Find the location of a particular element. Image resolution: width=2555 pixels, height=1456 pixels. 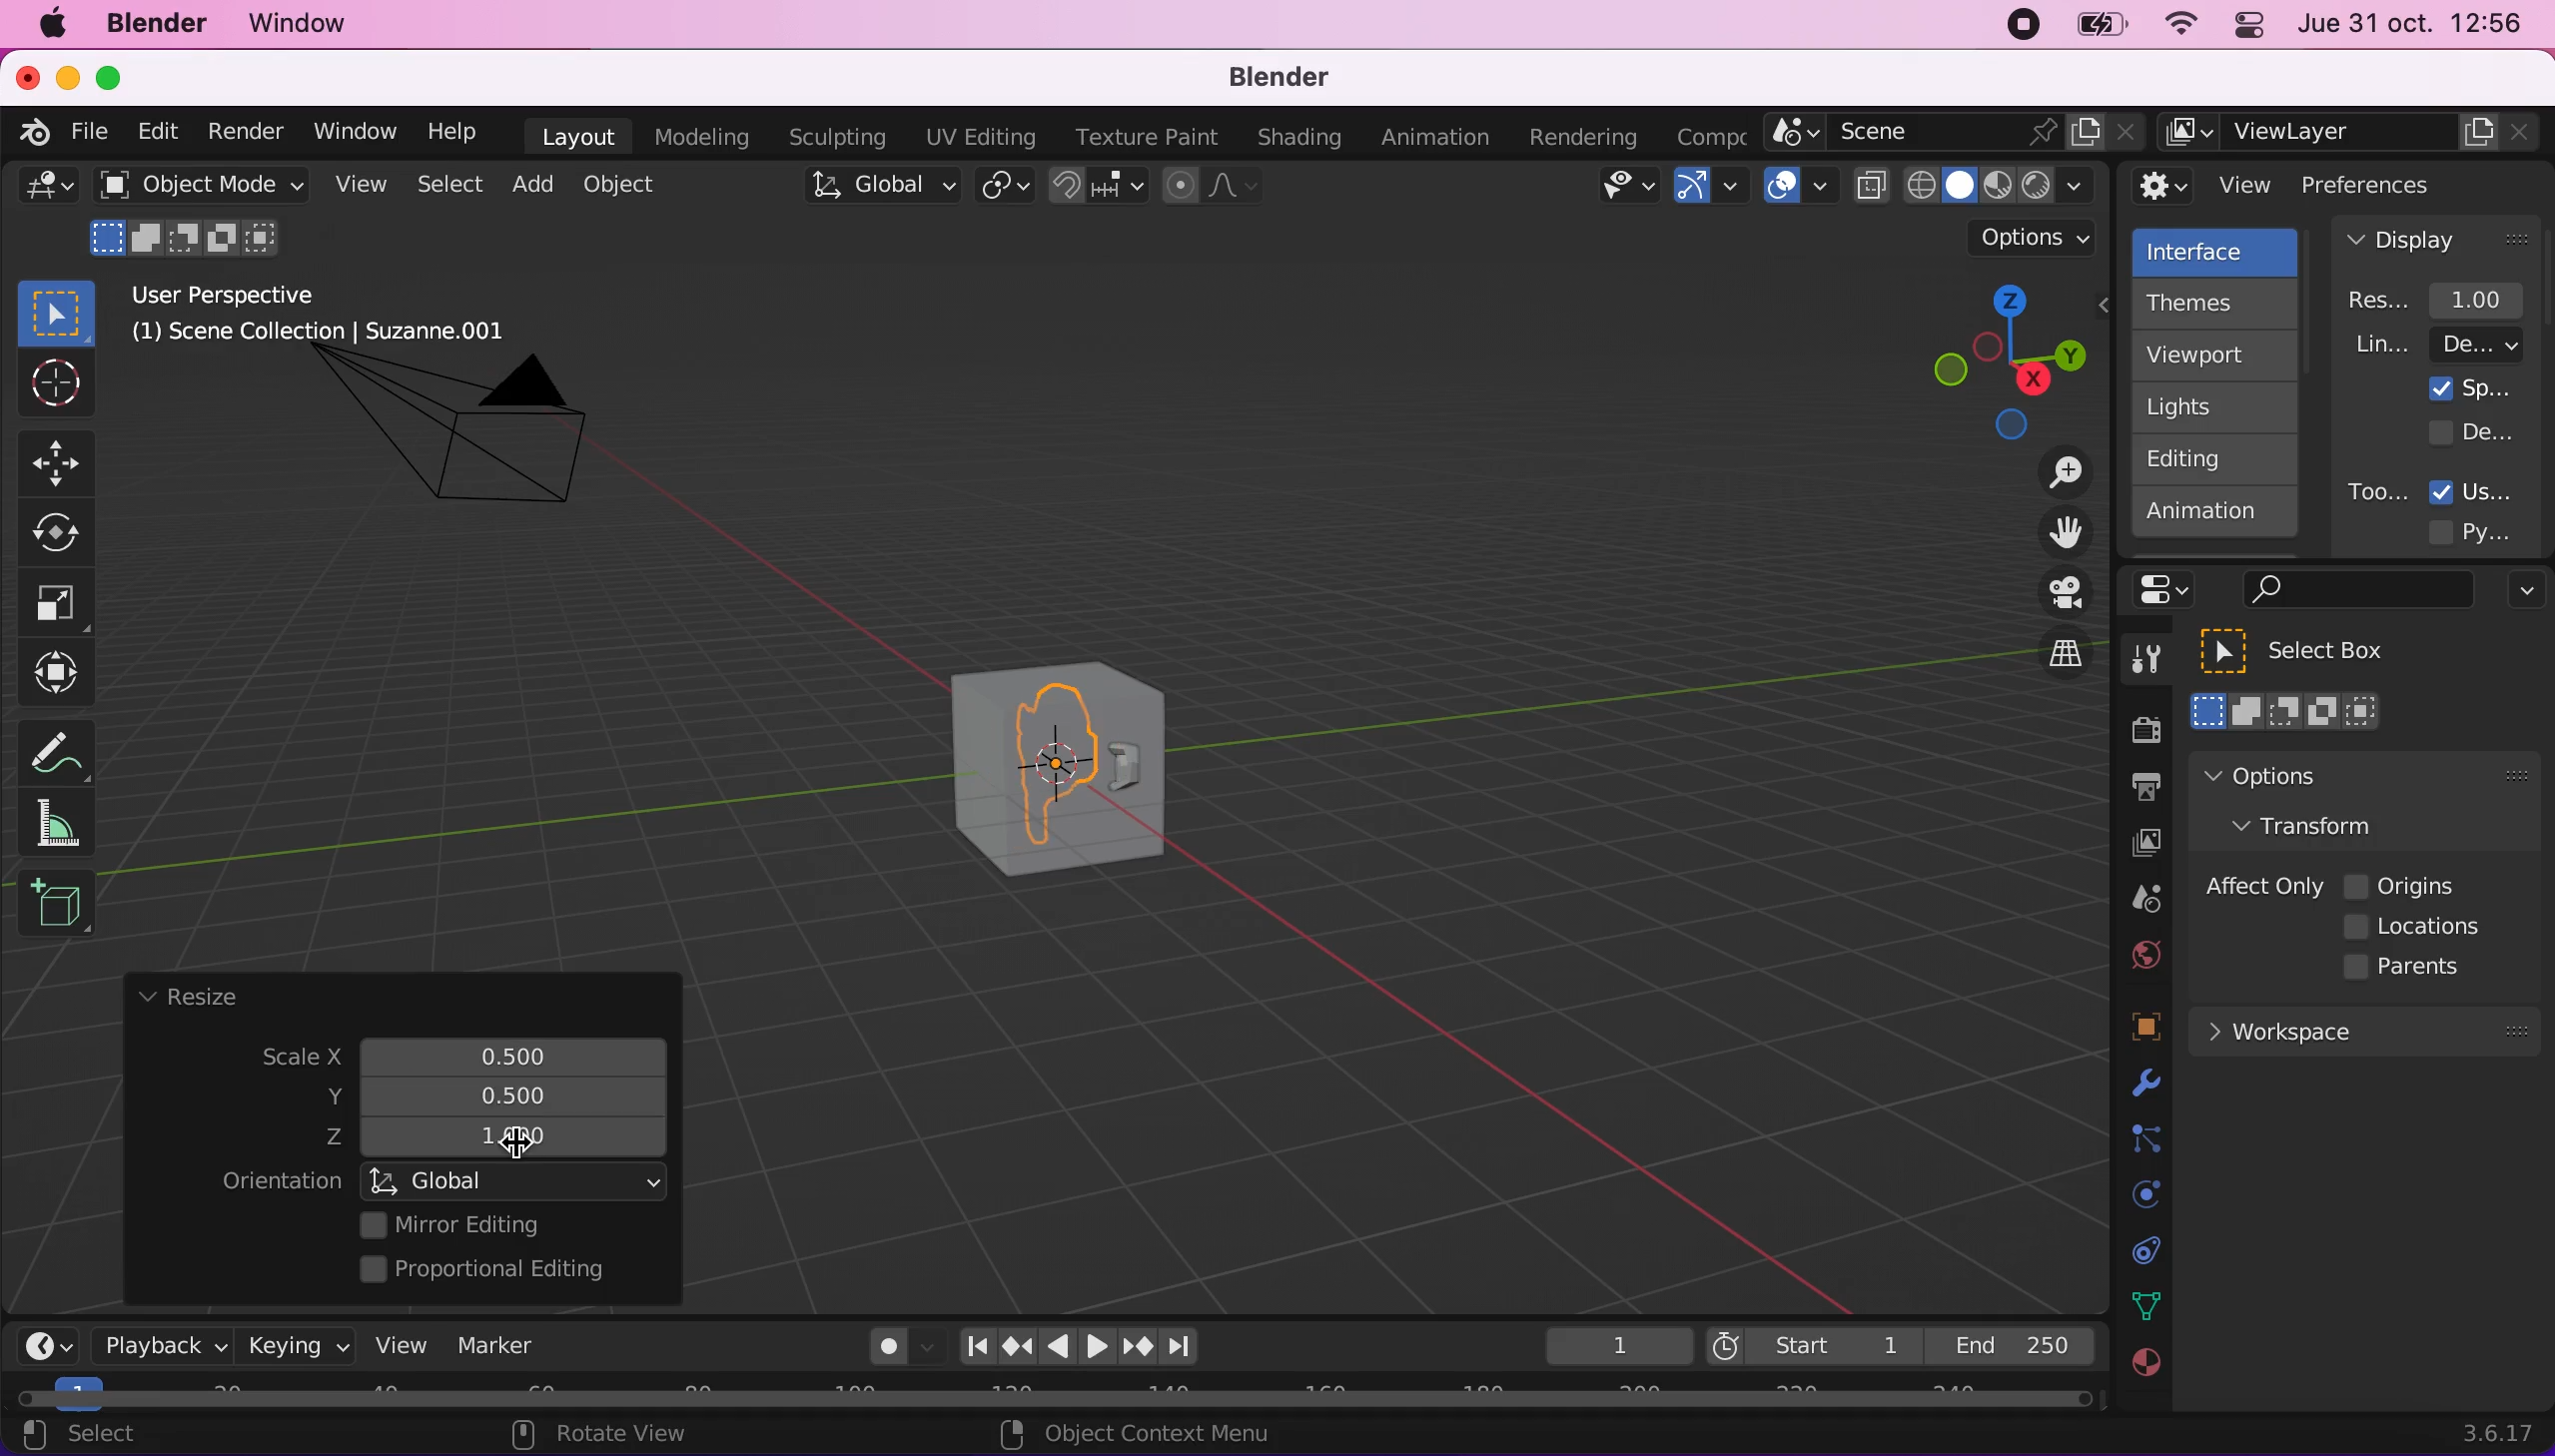

object mode is located at coordinates (195, 184).